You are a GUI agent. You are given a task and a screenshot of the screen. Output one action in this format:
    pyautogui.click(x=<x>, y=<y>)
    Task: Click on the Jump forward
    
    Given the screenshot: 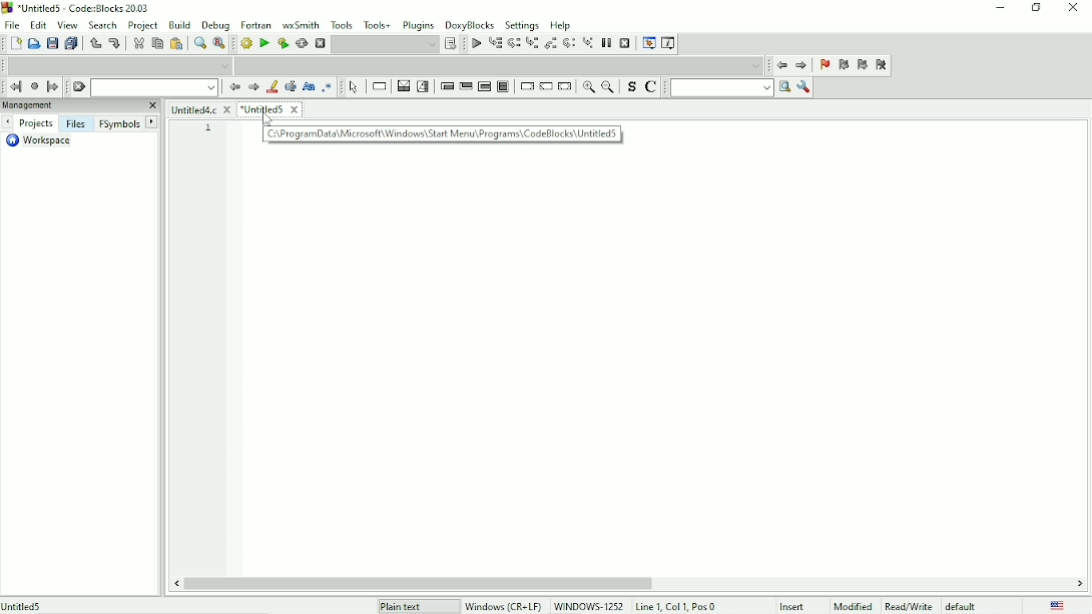 What is the action you would take?
    pyautogui.click(x=802, y=67)
    